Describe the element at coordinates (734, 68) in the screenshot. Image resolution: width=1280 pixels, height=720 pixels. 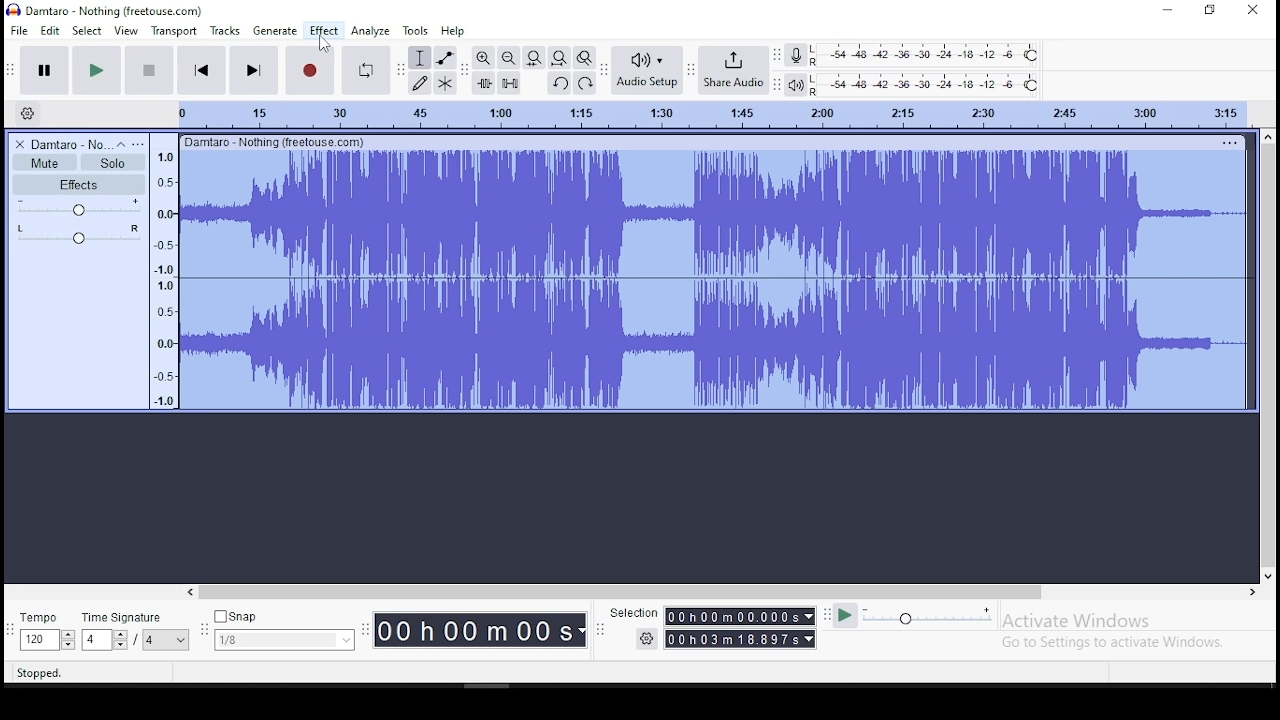
I see `share audio` at that location.